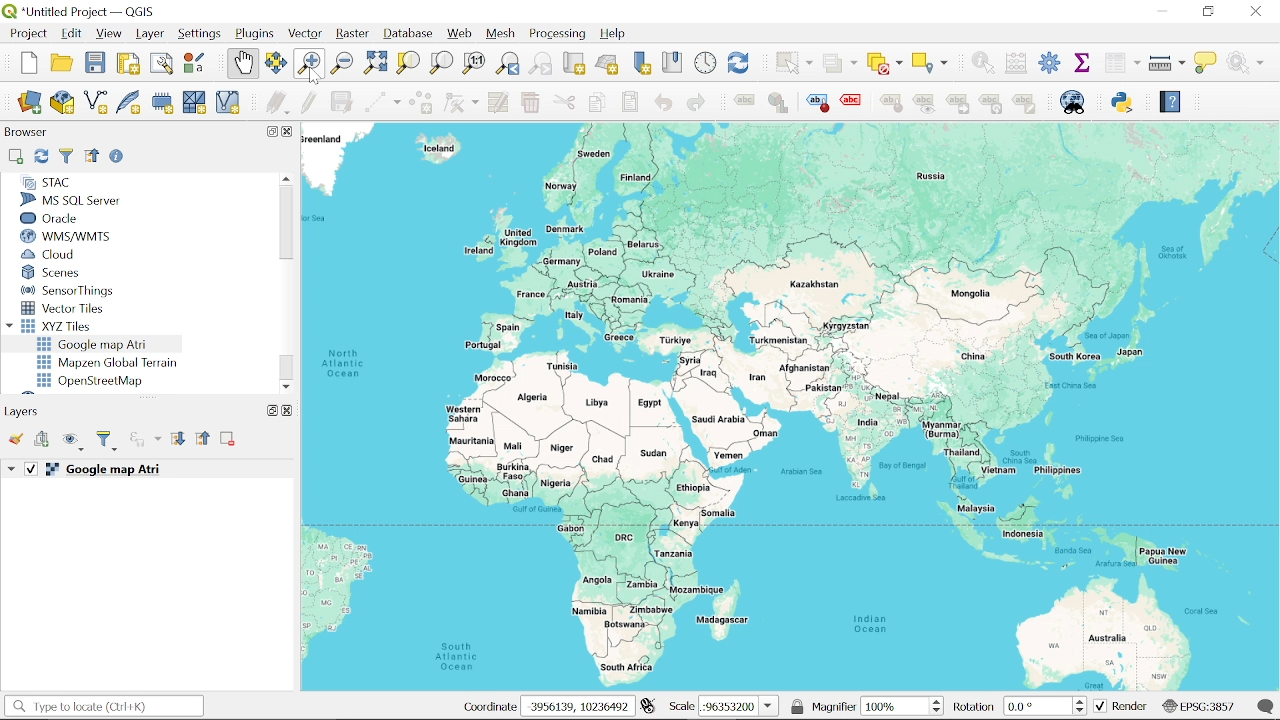 Image resolution: width=1280 pixels, height=720 pixels. I want to click on Show map tips, so click(1207, 62).